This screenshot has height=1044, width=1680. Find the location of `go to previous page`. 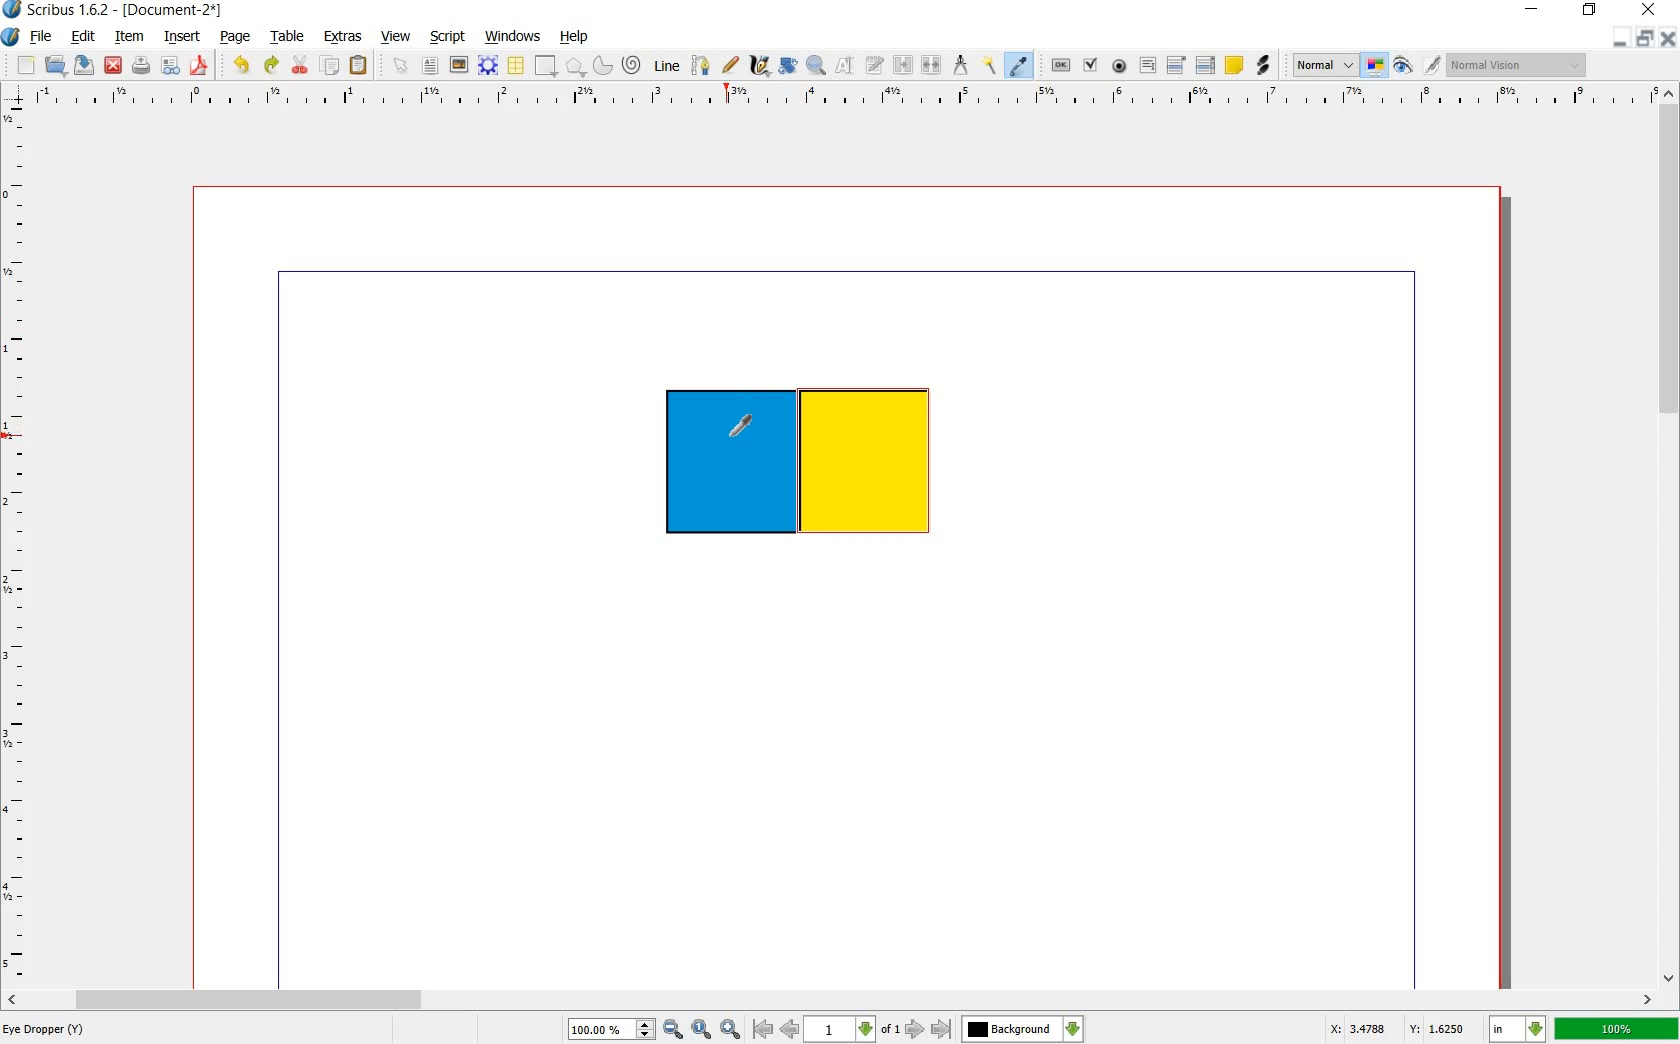

go to previous page is located at coordinates (791, 1029).